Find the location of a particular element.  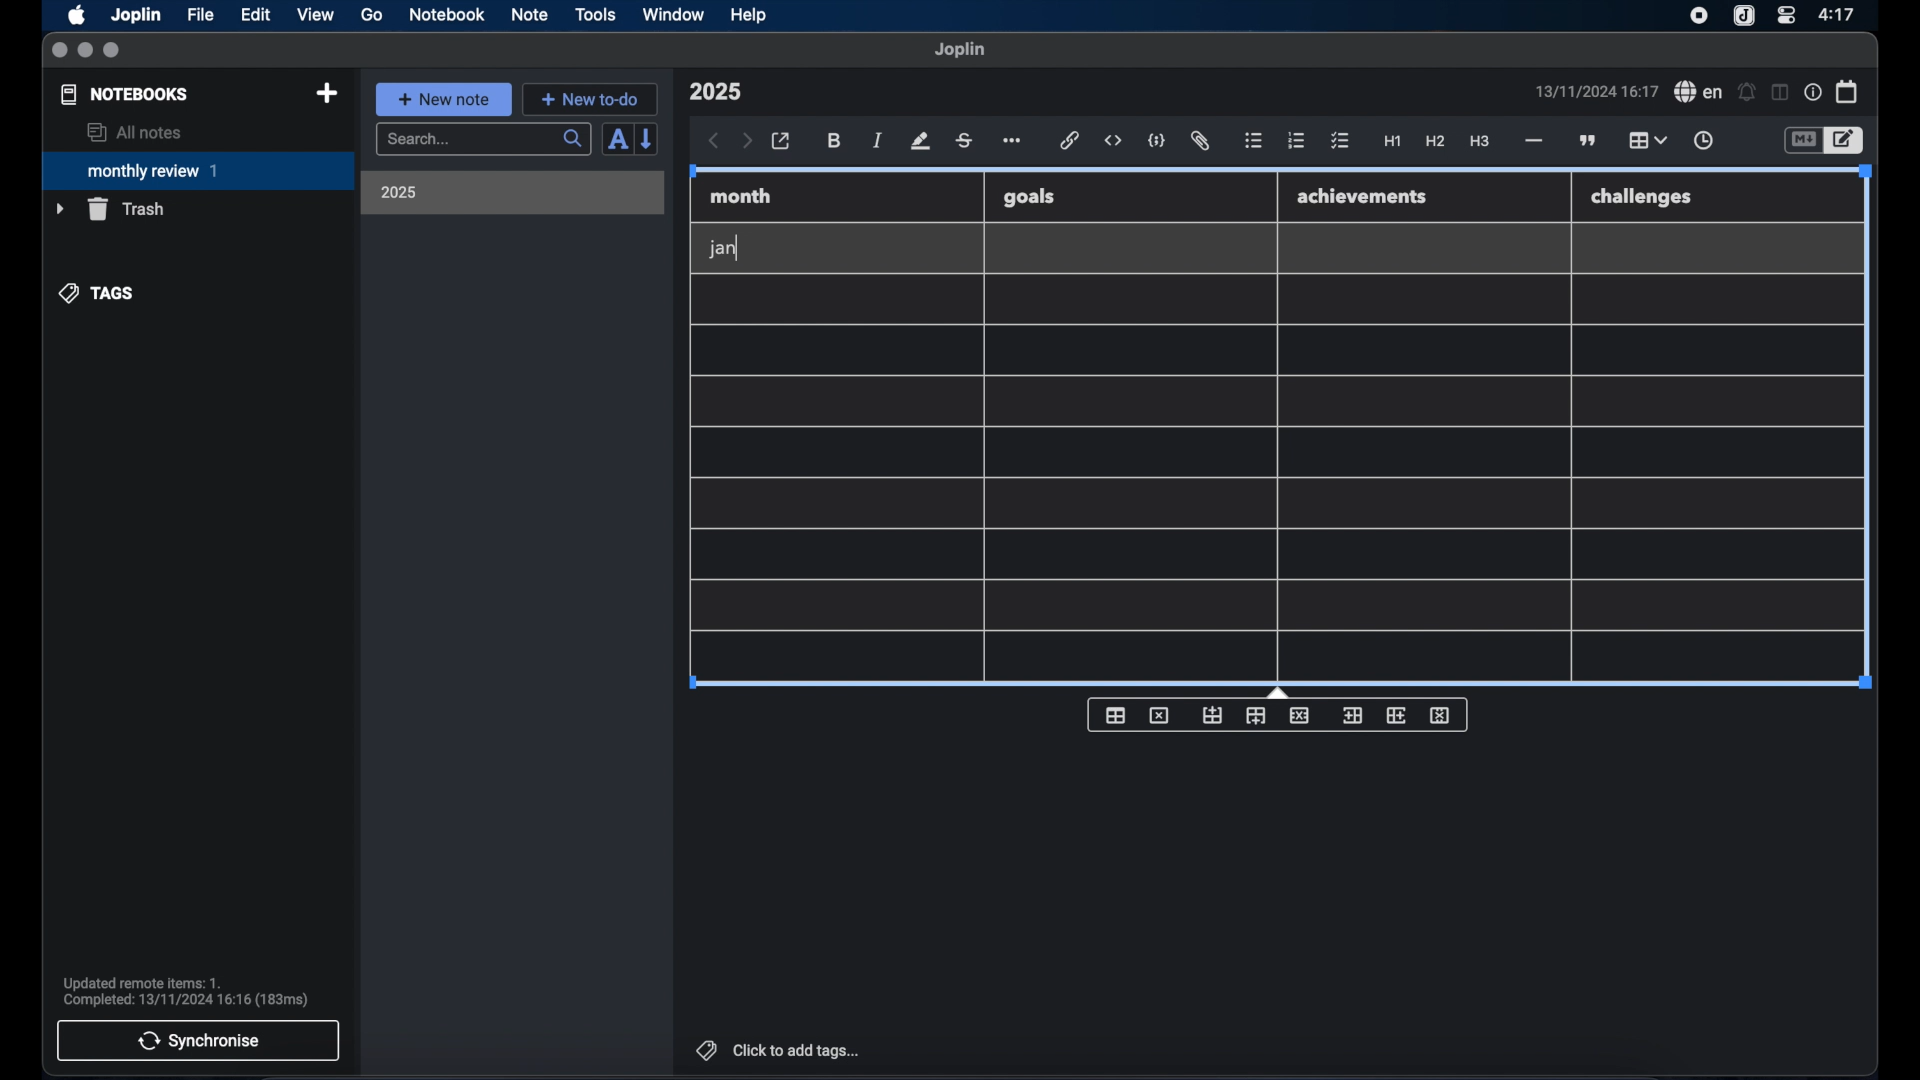

help is located at coordinates (750, 15).